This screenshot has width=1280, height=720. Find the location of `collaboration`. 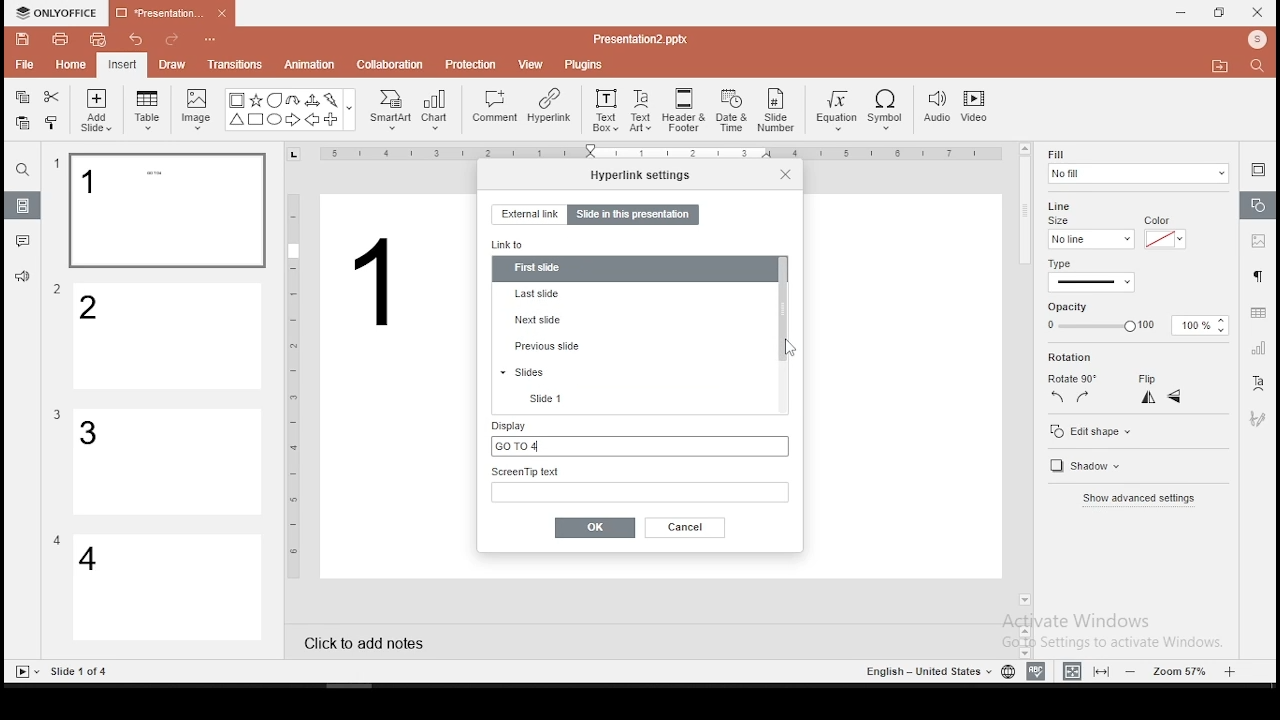

collaboration is located at coordinates (392, 63).